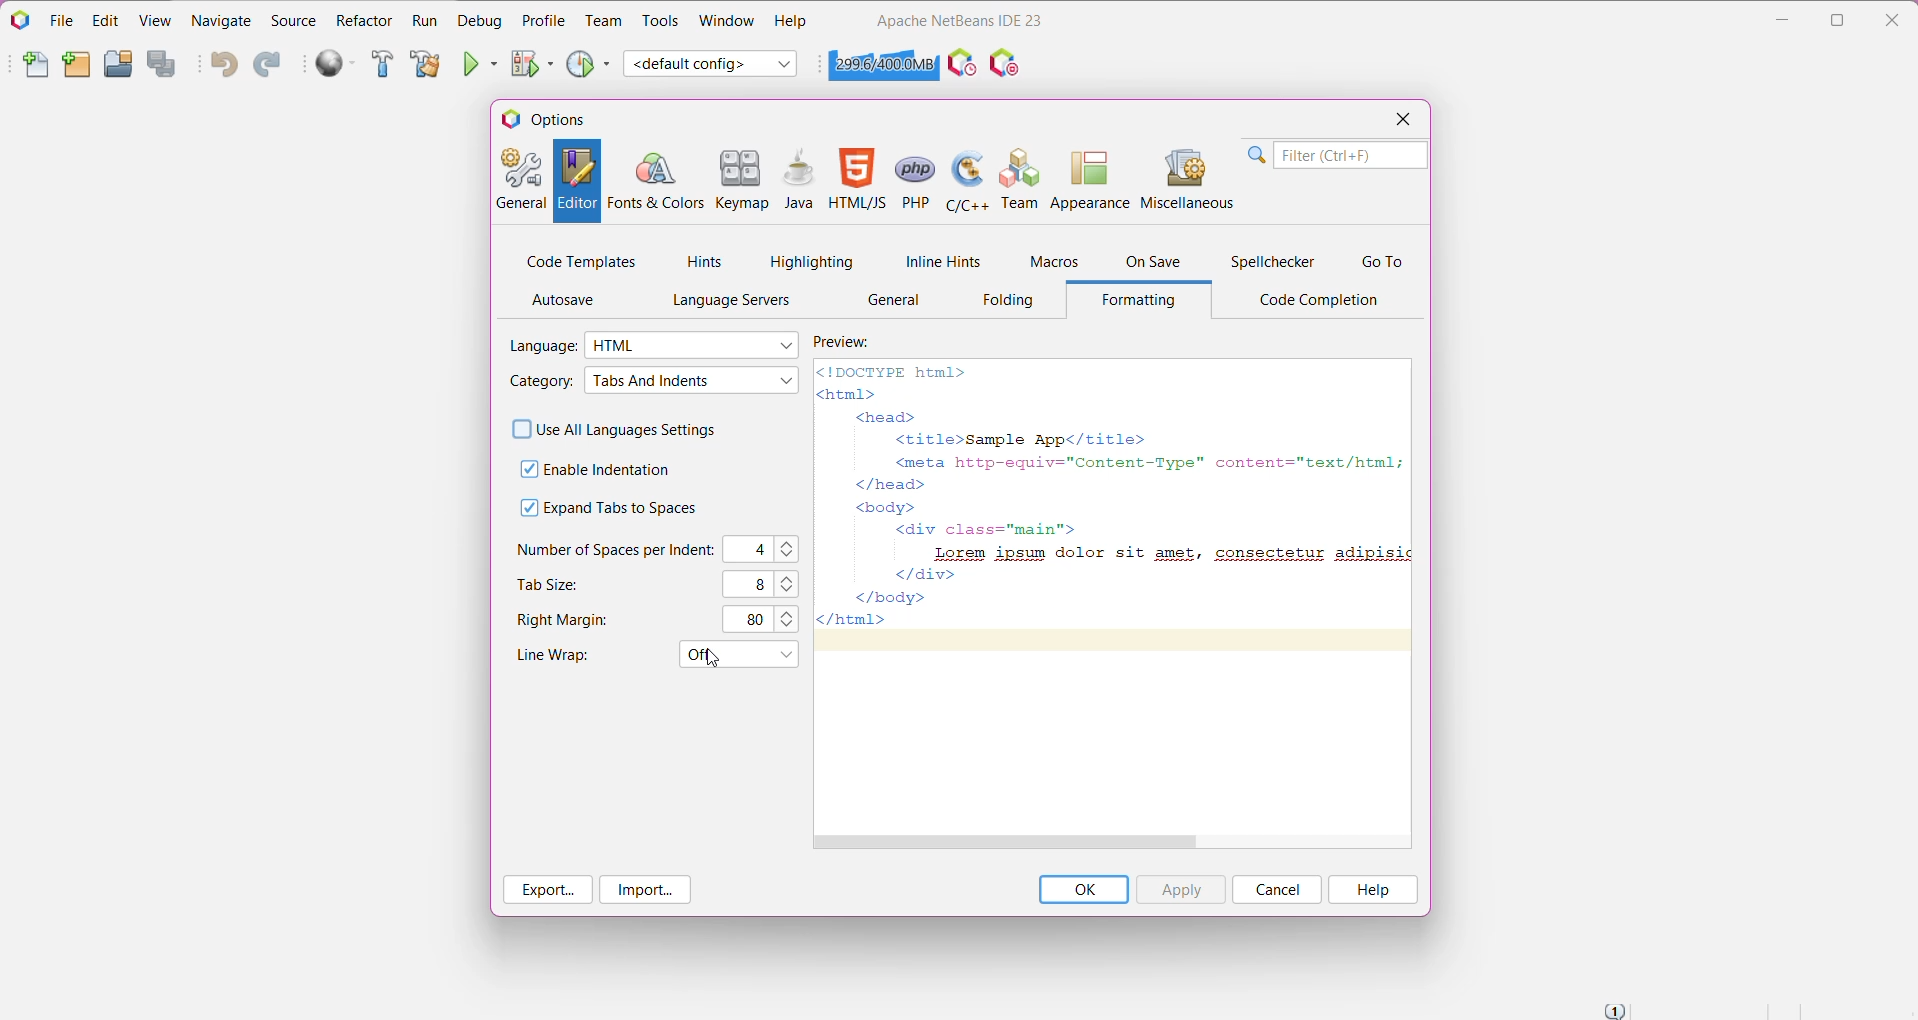 This screenshot has height=1020, width=1918. What do you see at coordinates (1145, 301) in the screenshot?
I see `Formatting Tab opened` at bounding box center [1145, 301].